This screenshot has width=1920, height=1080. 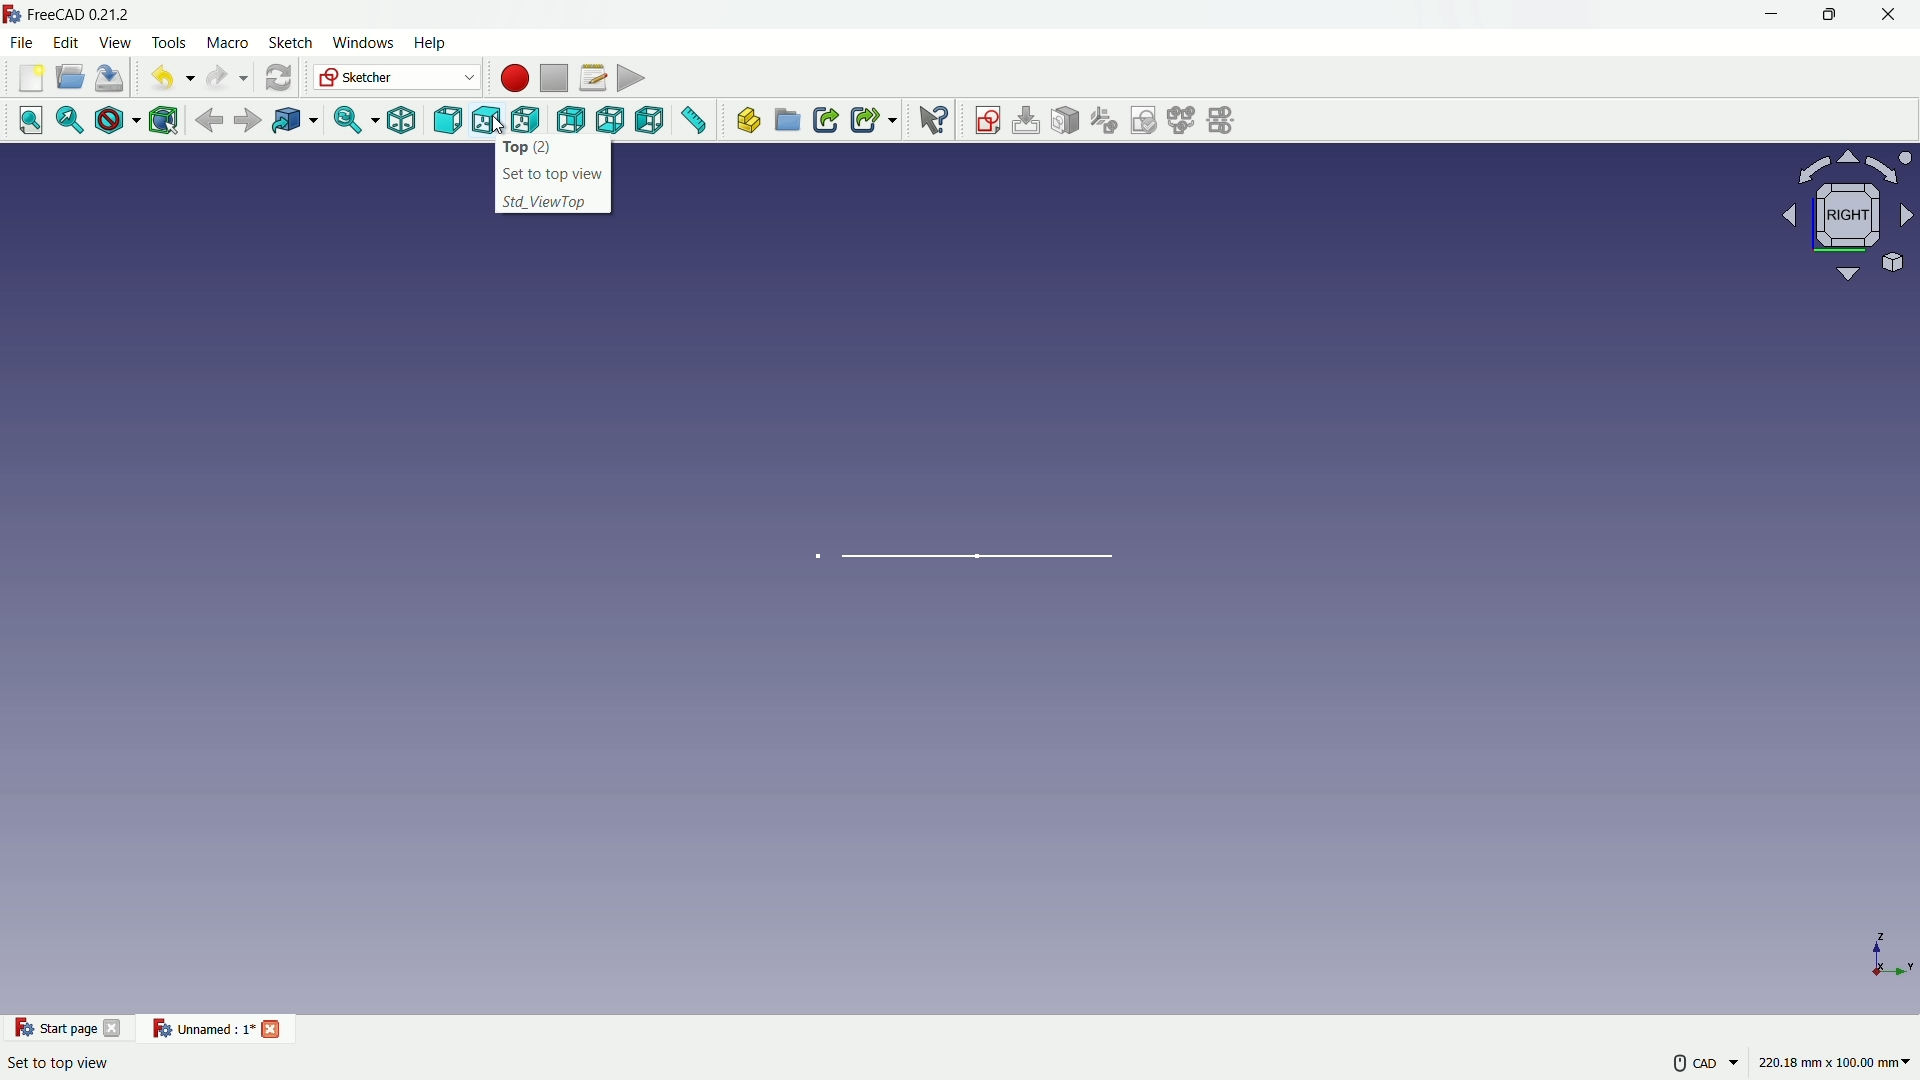 What do you see at coordinates (1105, 121) in the screenshot?
I see `sketch reorient` at bounding box center [1105, 121].